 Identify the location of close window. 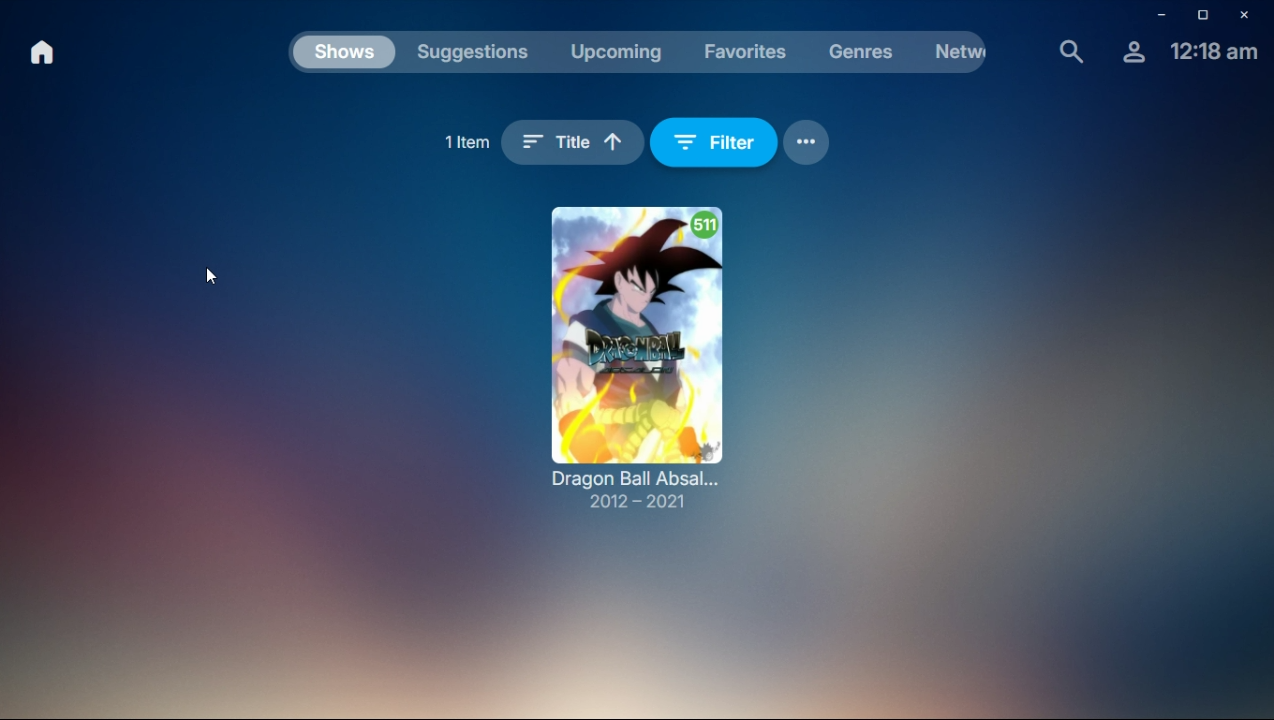
(1251, 15).